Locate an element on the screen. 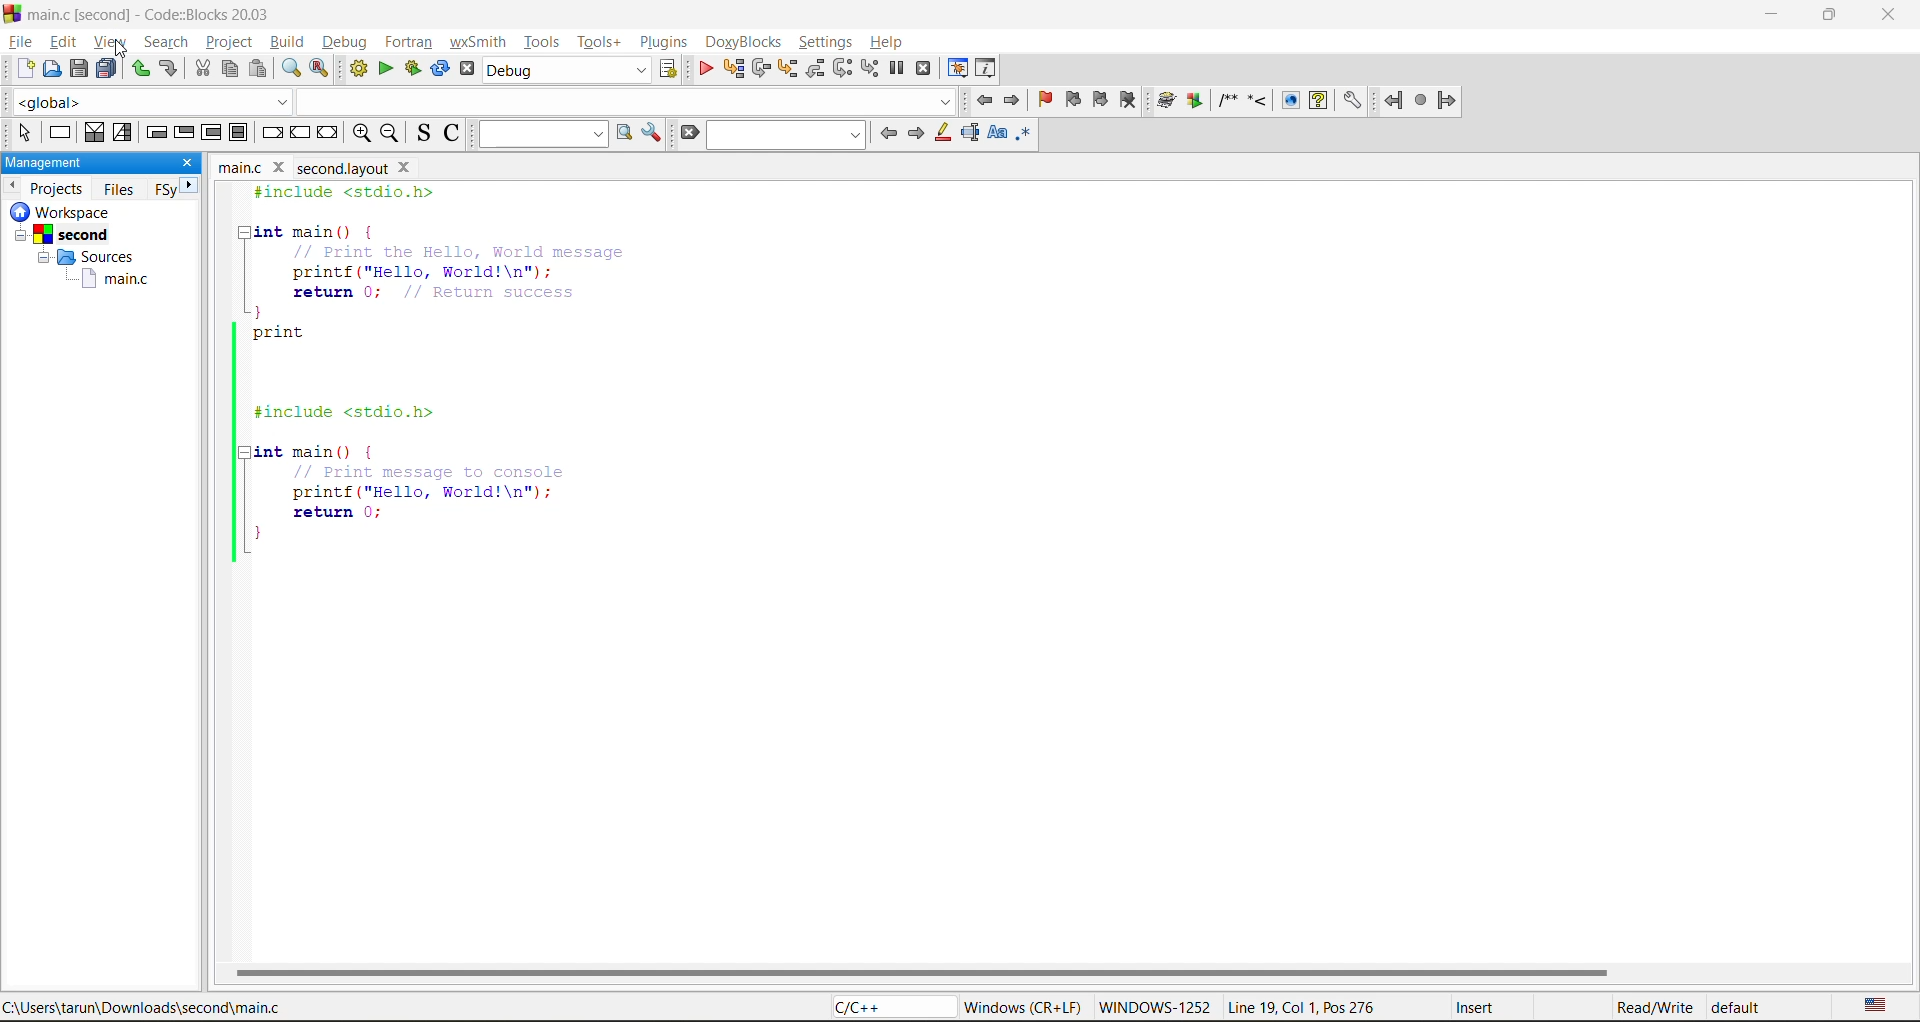 This screenshot has width=1920, height=1022. text to search is located at coordinates (543, 132).